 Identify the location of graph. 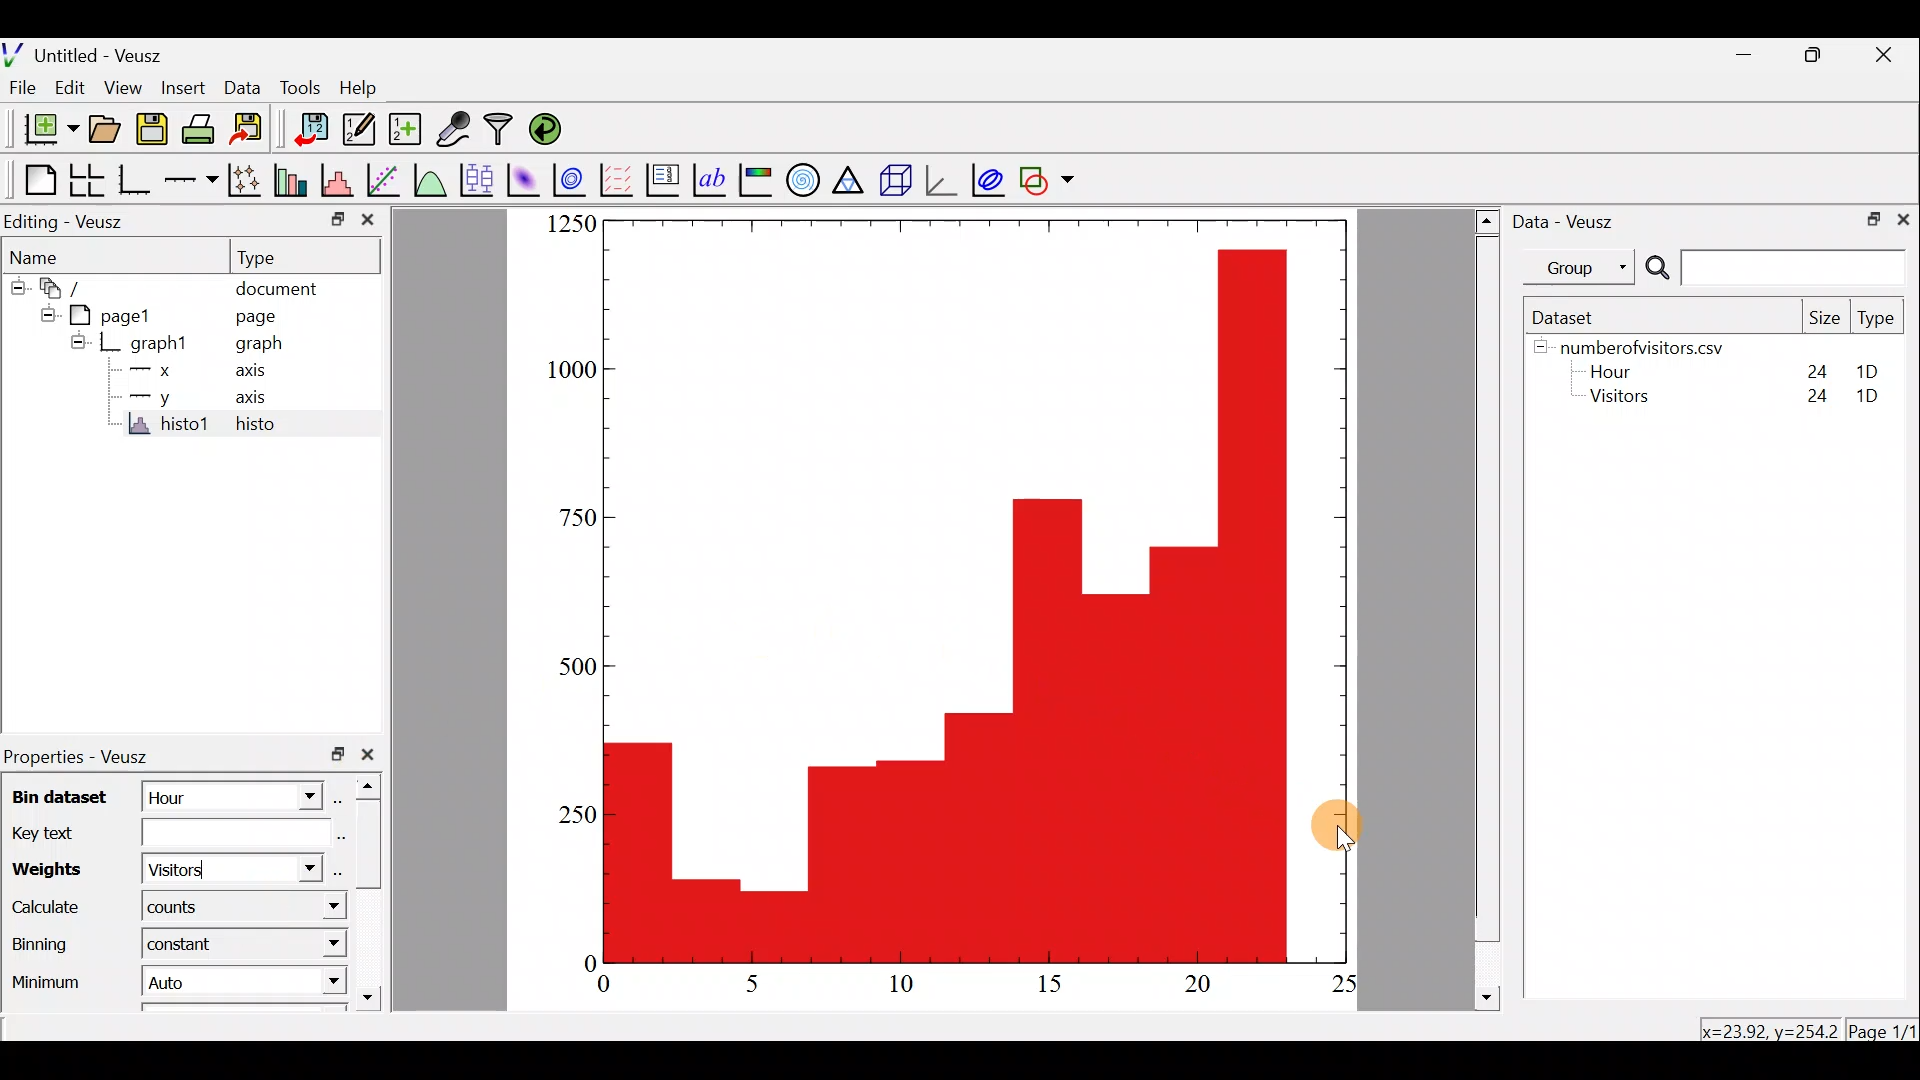
(266, 346).